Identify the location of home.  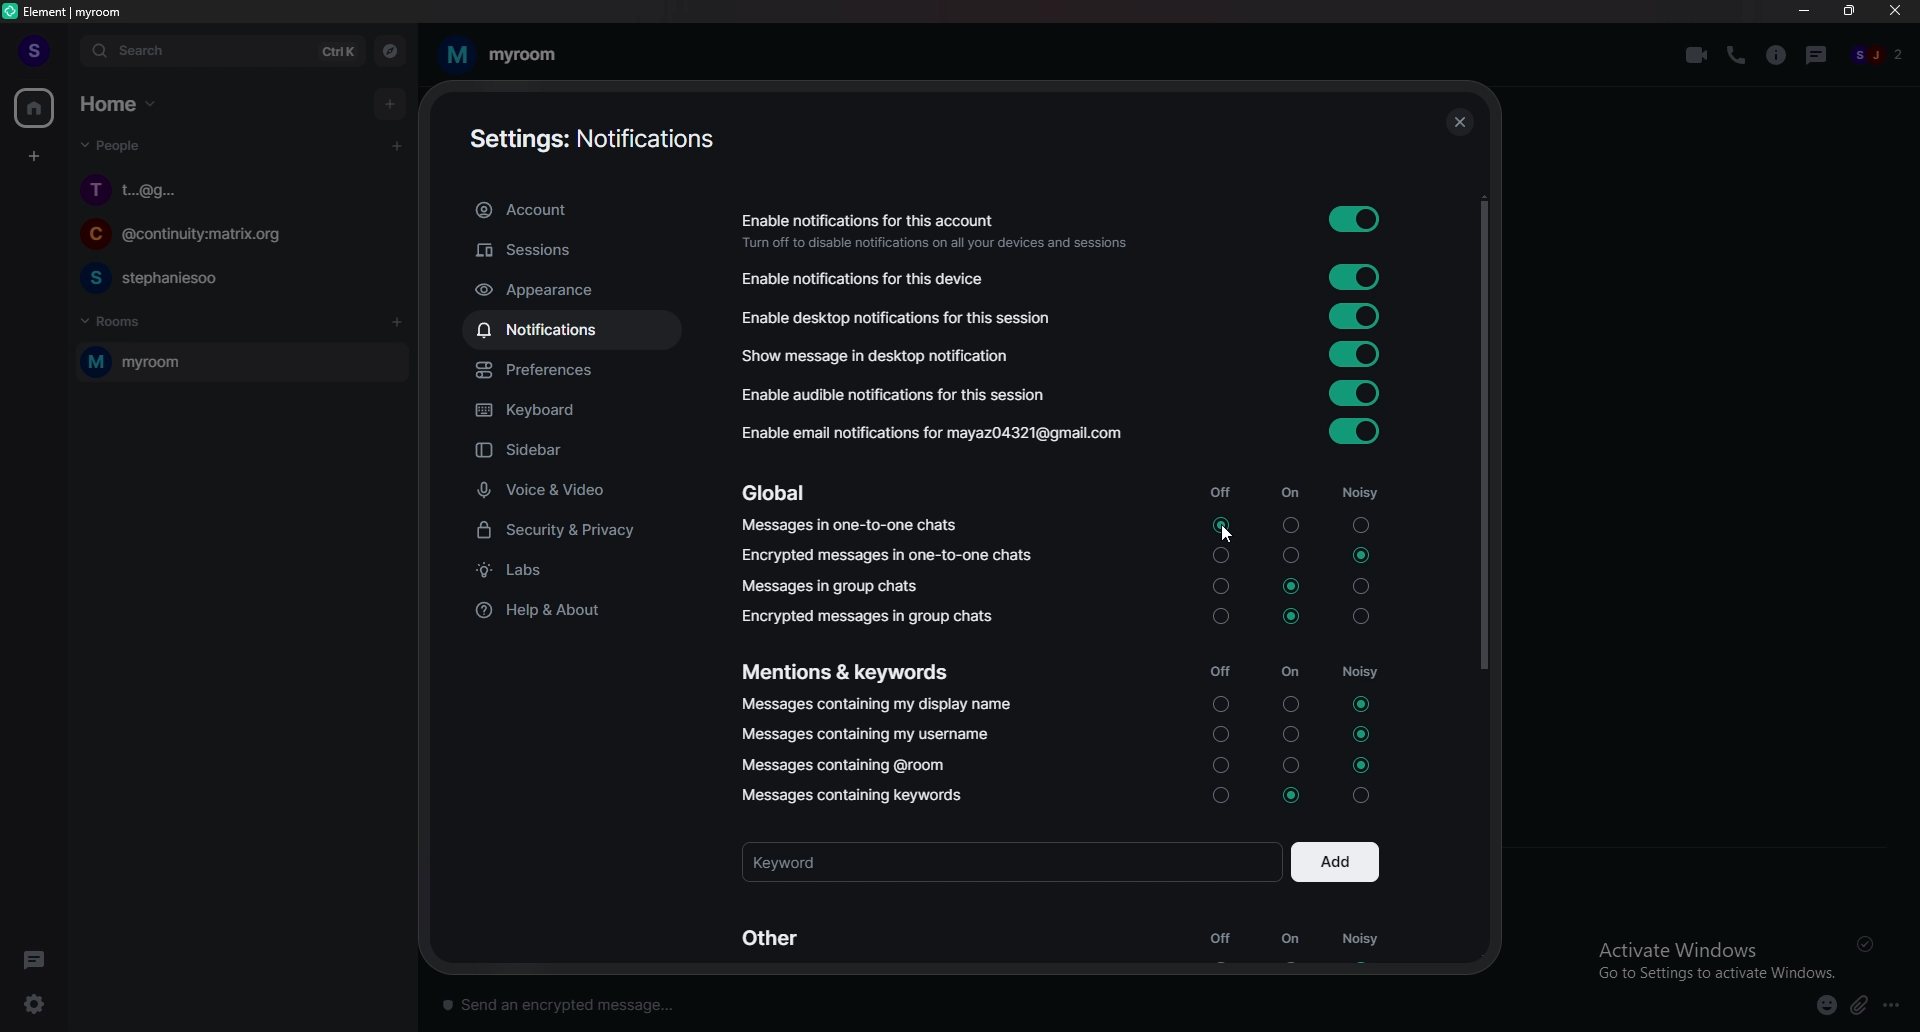
(35, 109).